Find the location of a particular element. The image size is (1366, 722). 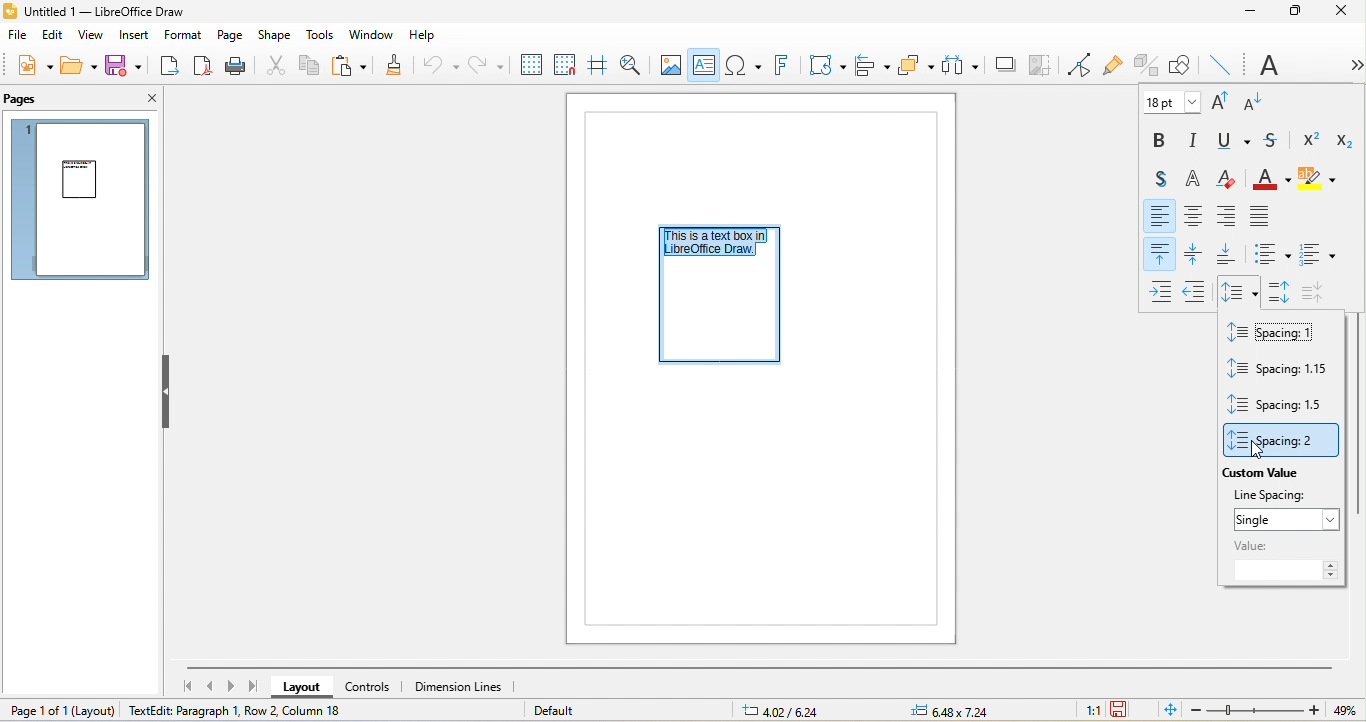

format is located at coordinates (183, 37).